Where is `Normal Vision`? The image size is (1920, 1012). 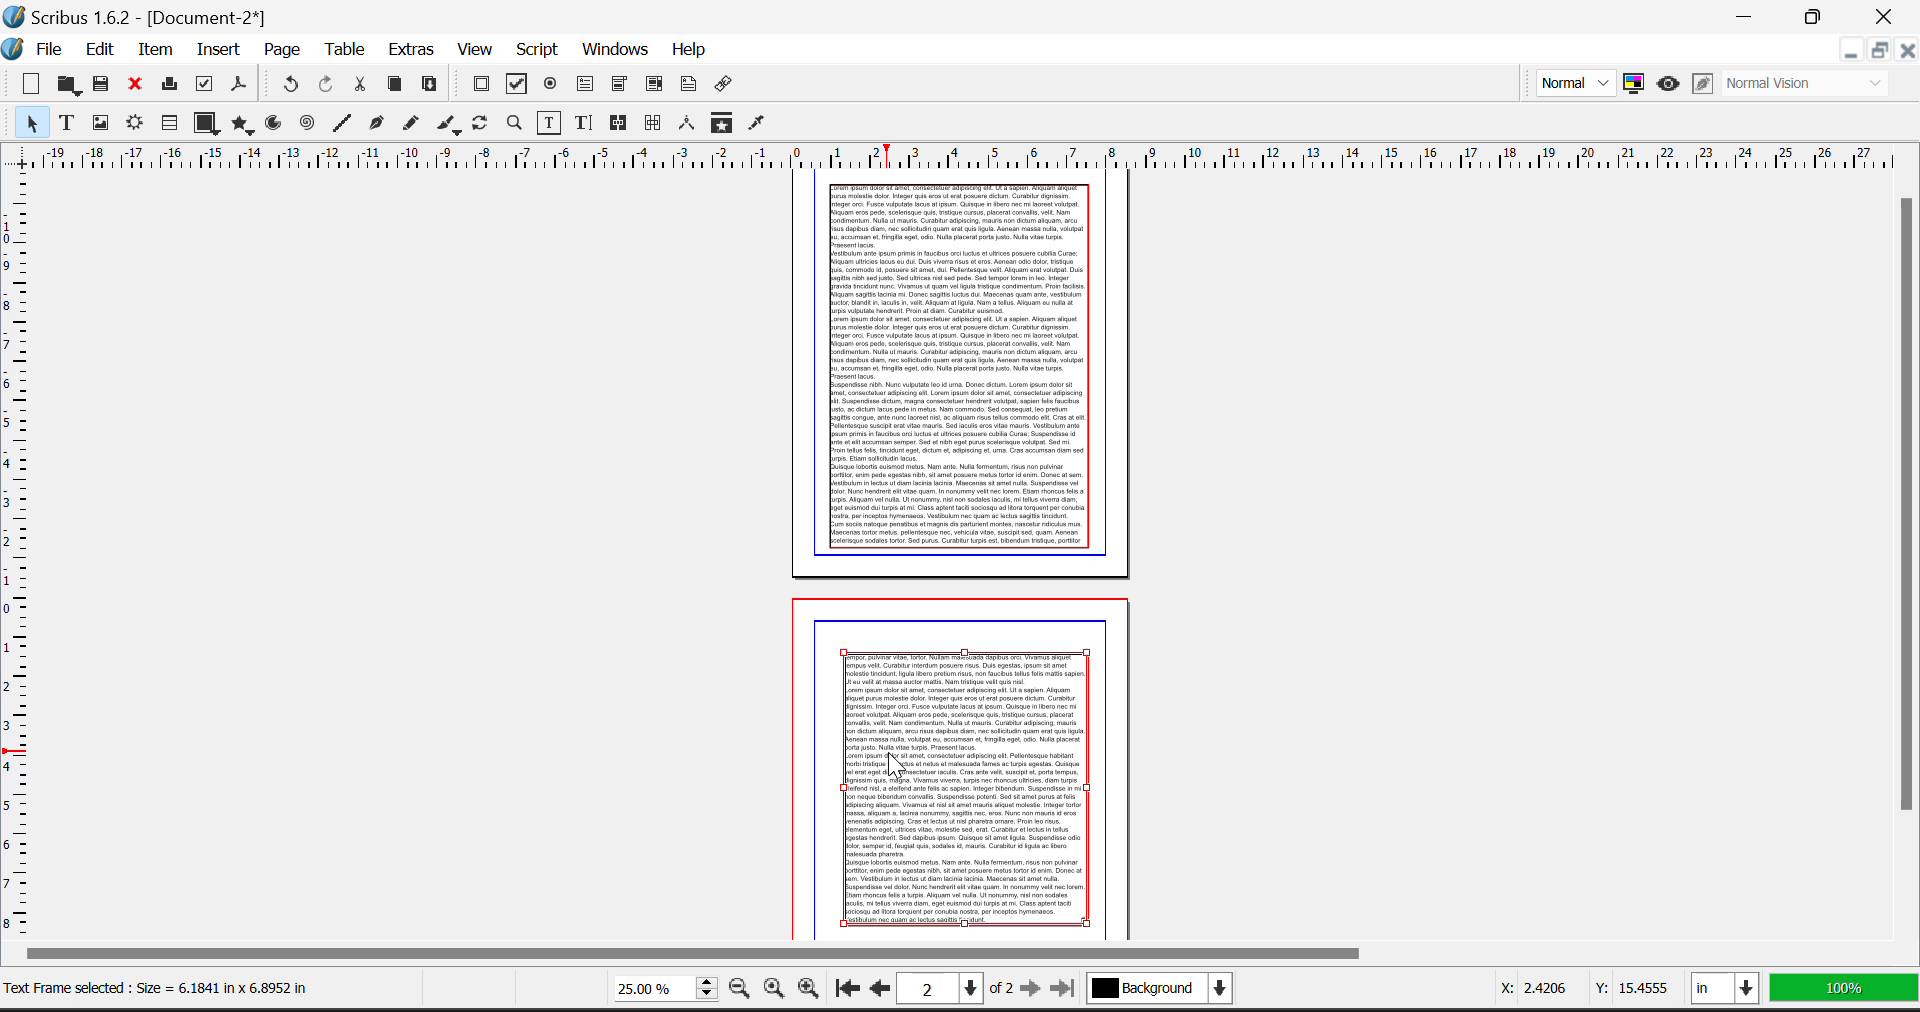 Normal Vision is located at coordinates (1813, 82).